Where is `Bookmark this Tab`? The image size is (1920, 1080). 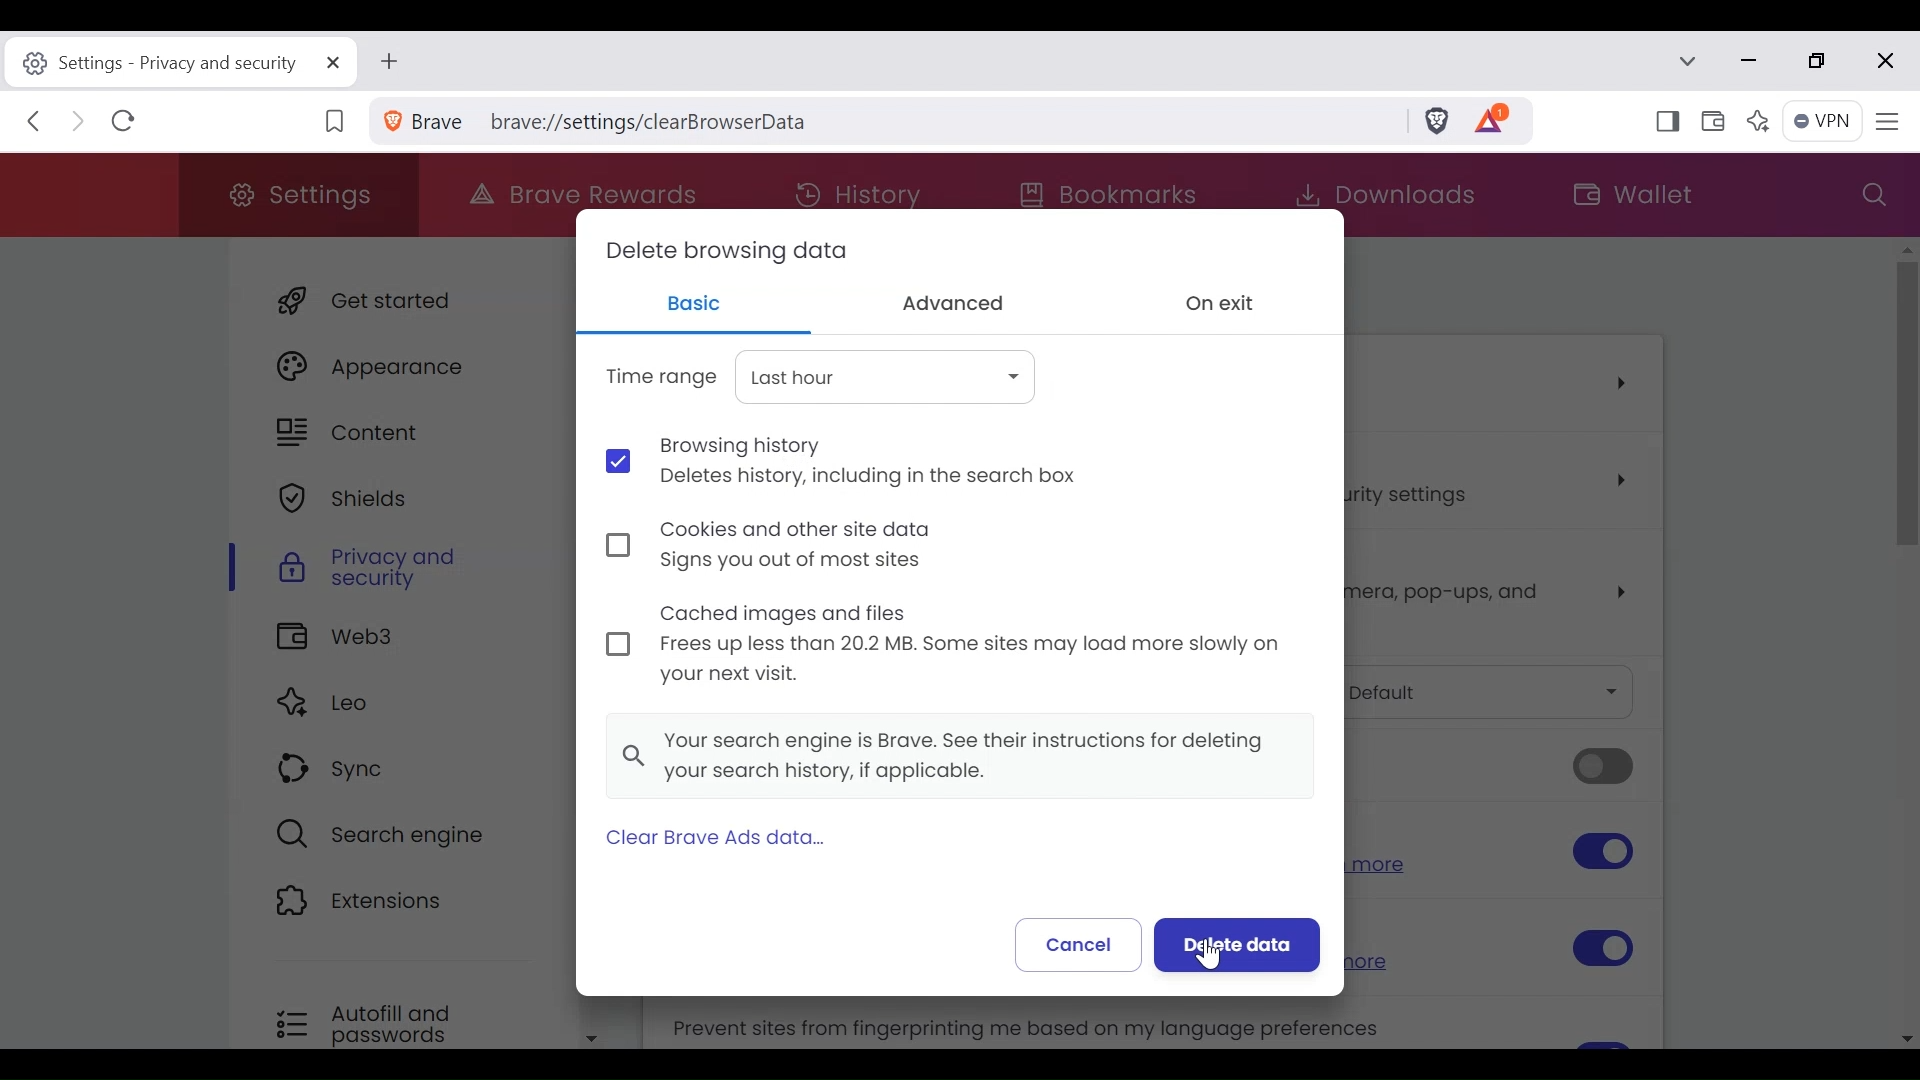
Bookmark this Tab is located at coordinates (337, 121).